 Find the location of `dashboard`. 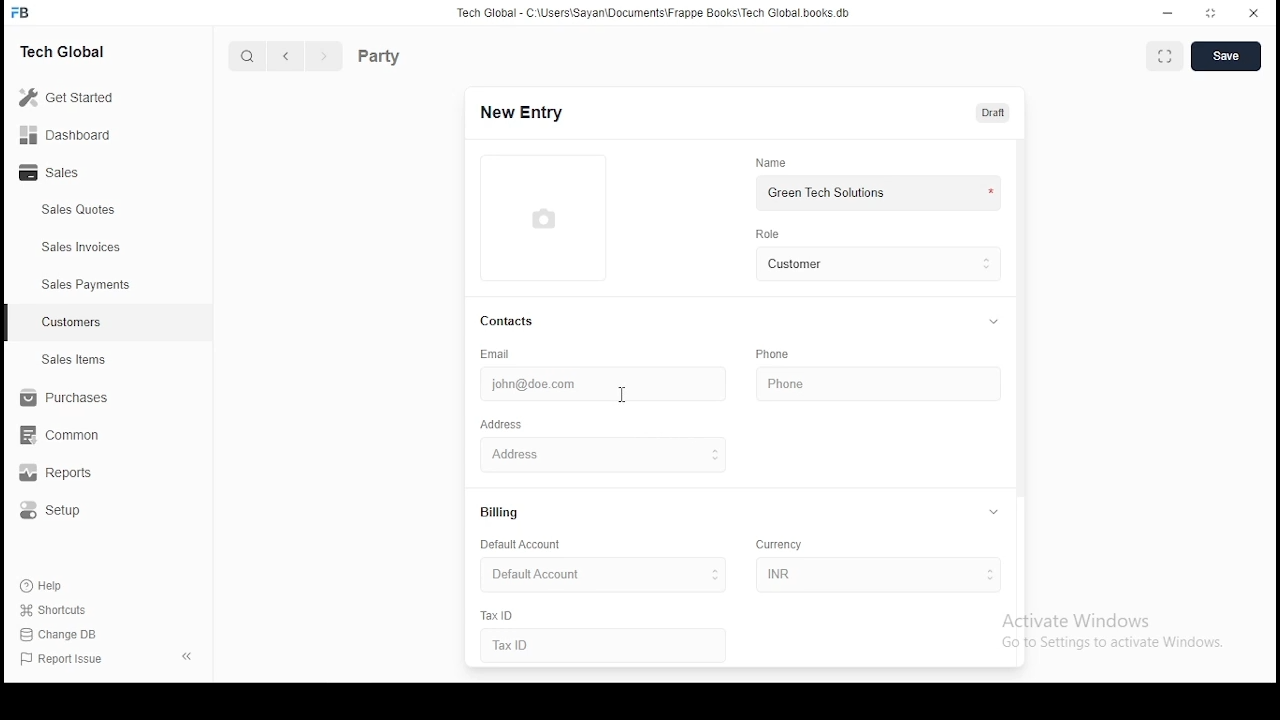

dashboard is located at coordinates (66, 133).